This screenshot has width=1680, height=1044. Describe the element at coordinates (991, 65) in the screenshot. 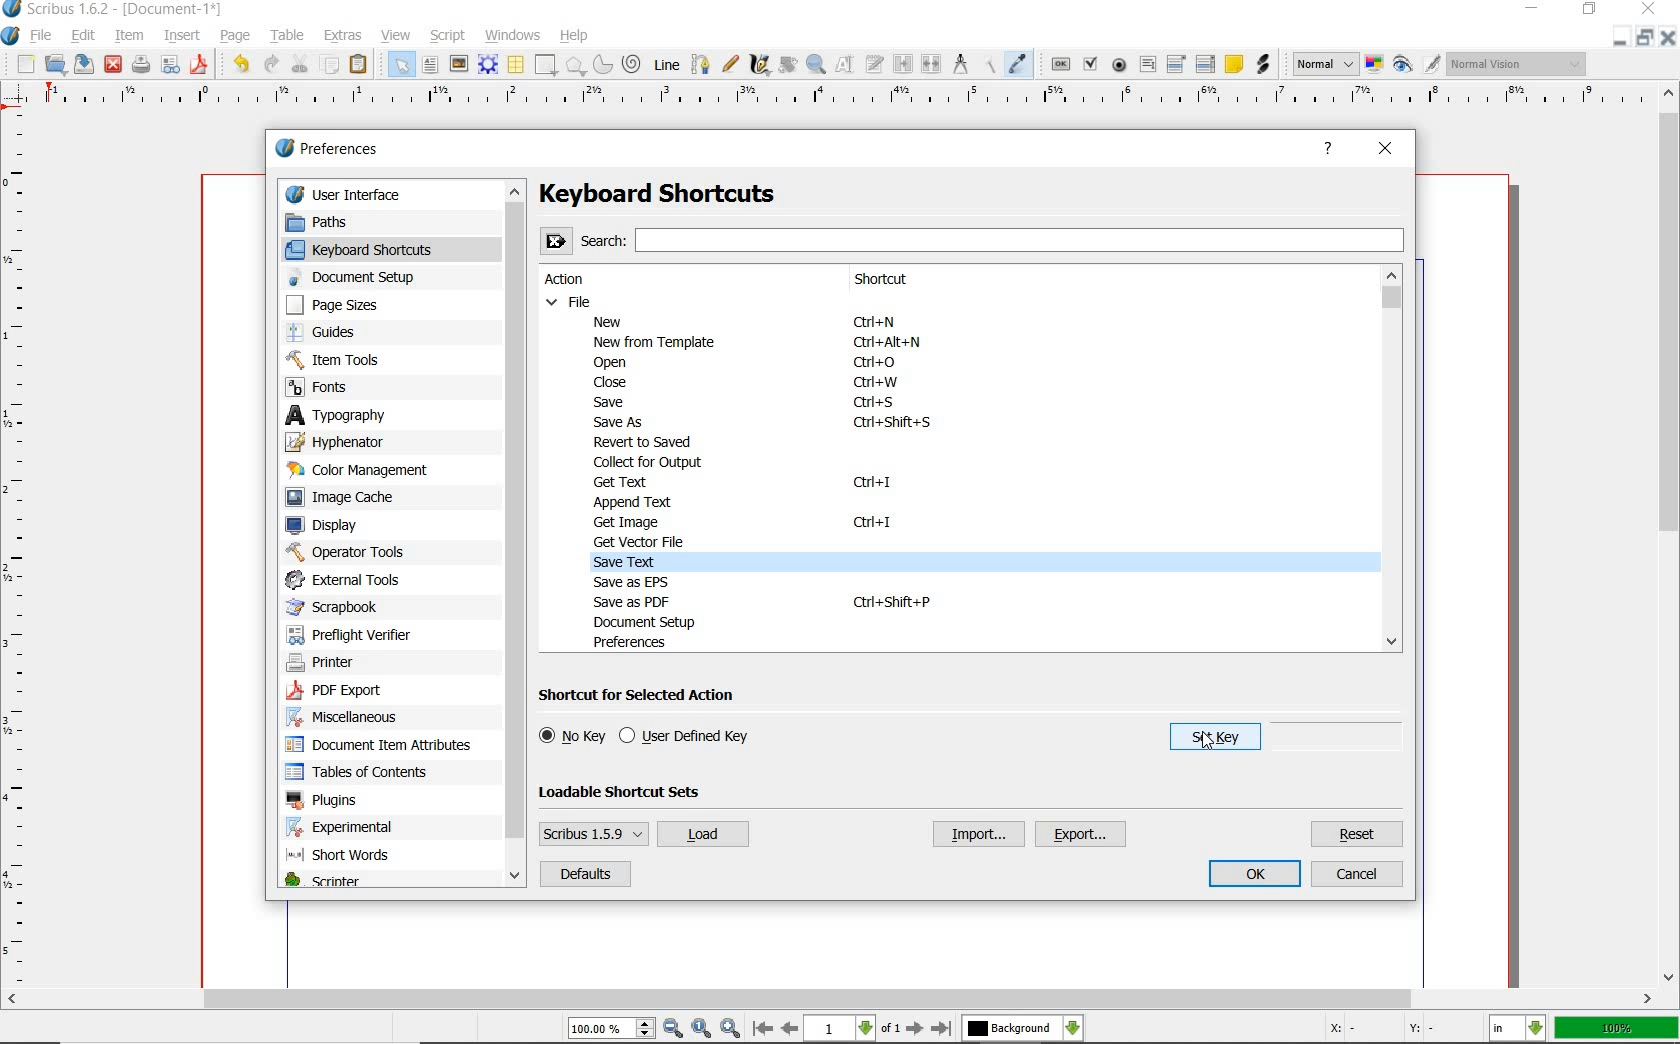

I see `copy item properties` at that location.